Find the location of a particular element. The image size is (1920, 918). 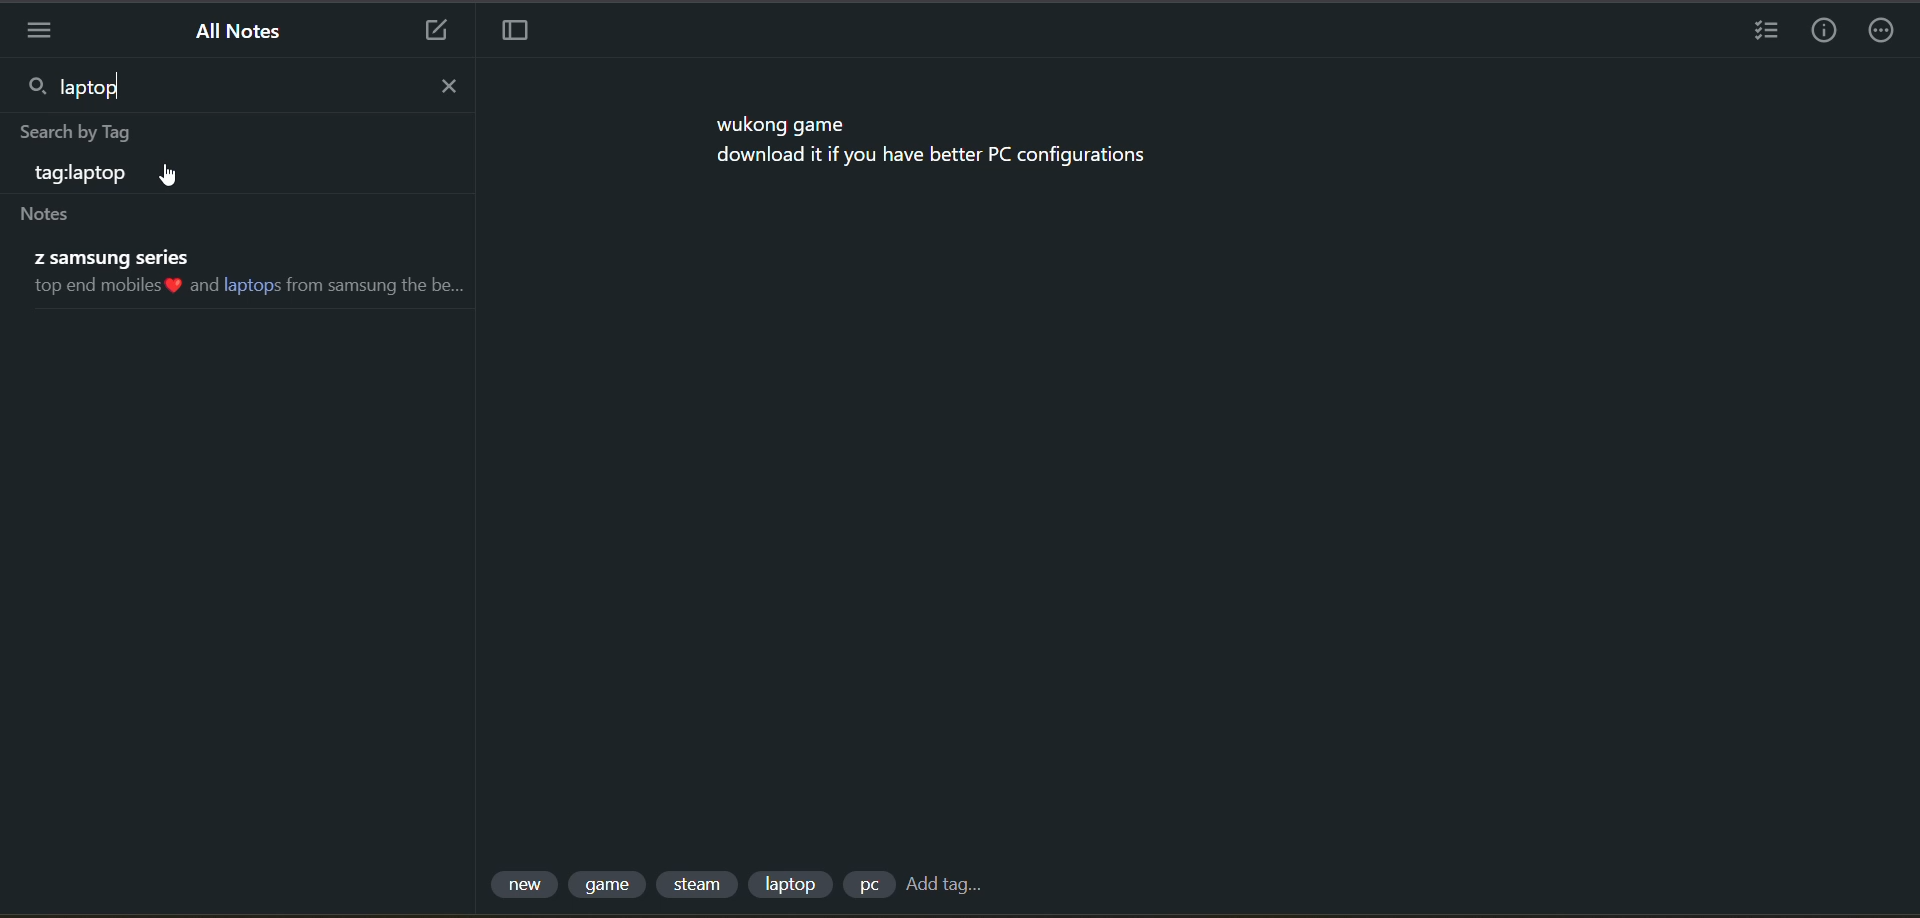

insert checklist is located at coordinates (1761, 32).